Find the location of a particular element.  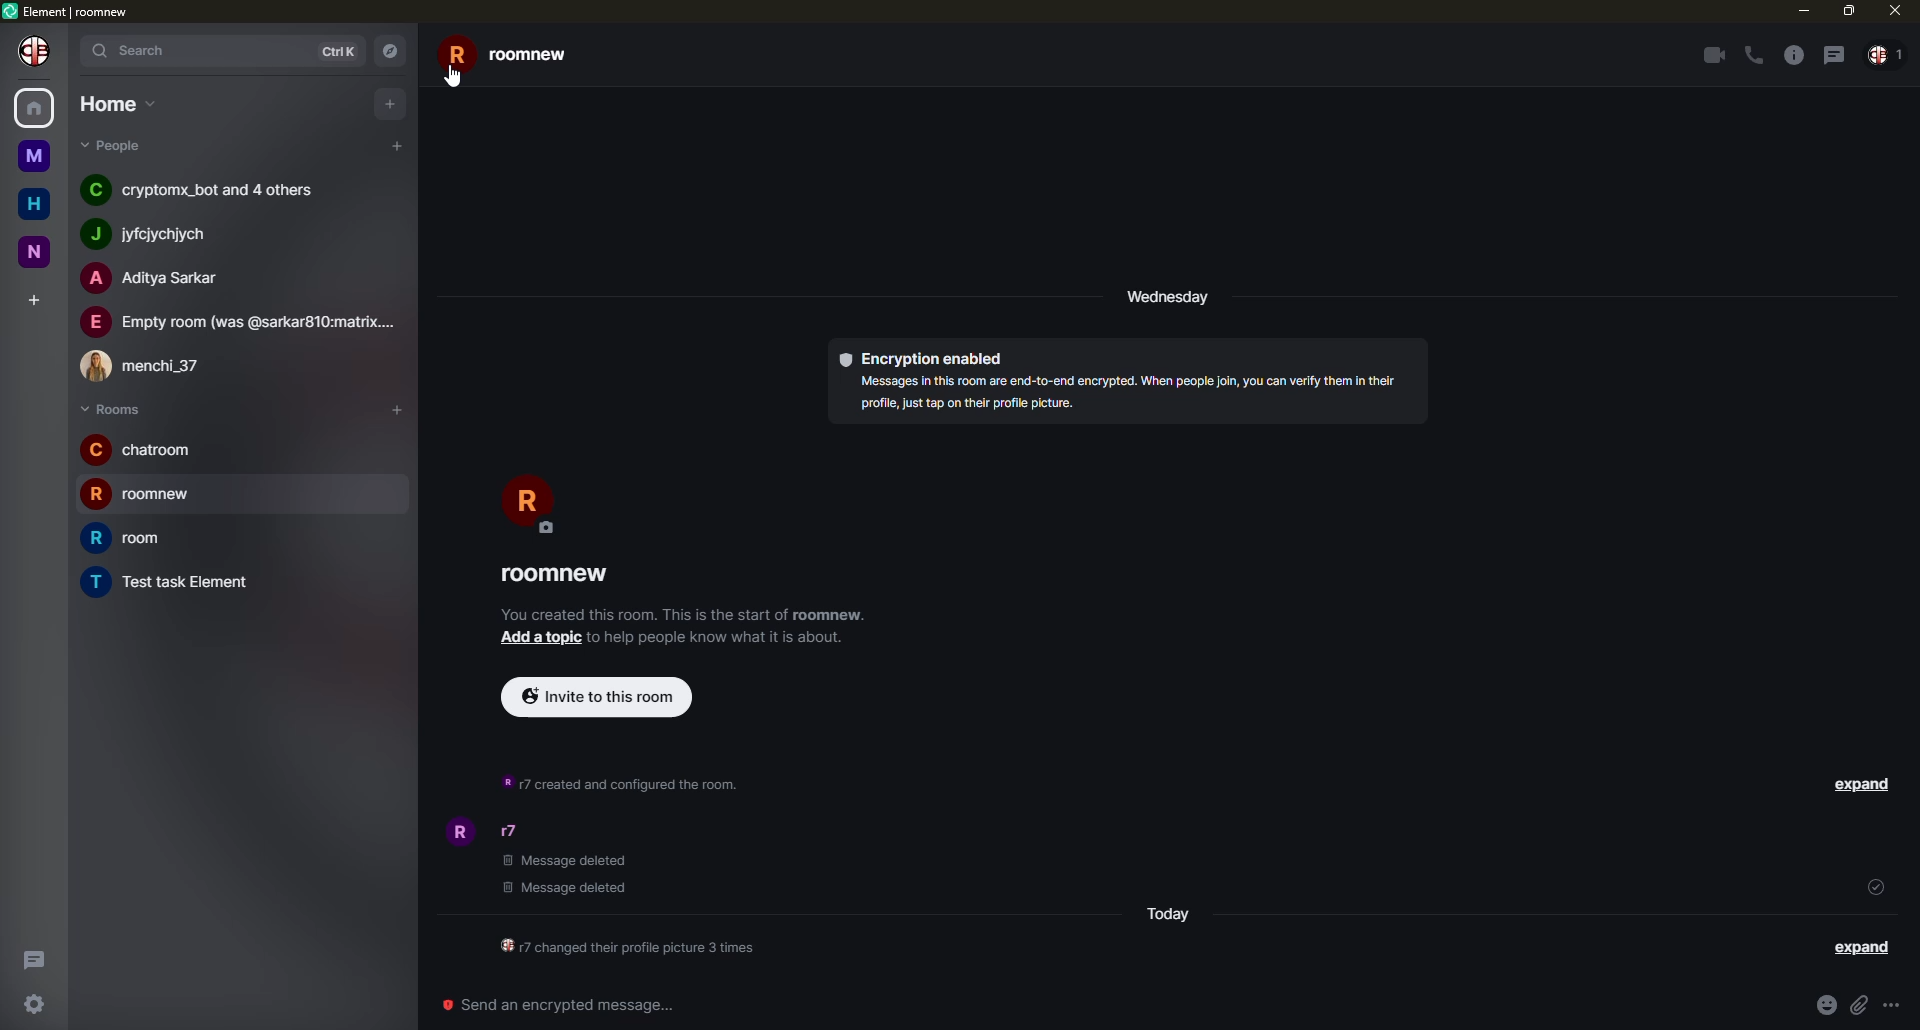

sent is located at coordinates (1875, 886).